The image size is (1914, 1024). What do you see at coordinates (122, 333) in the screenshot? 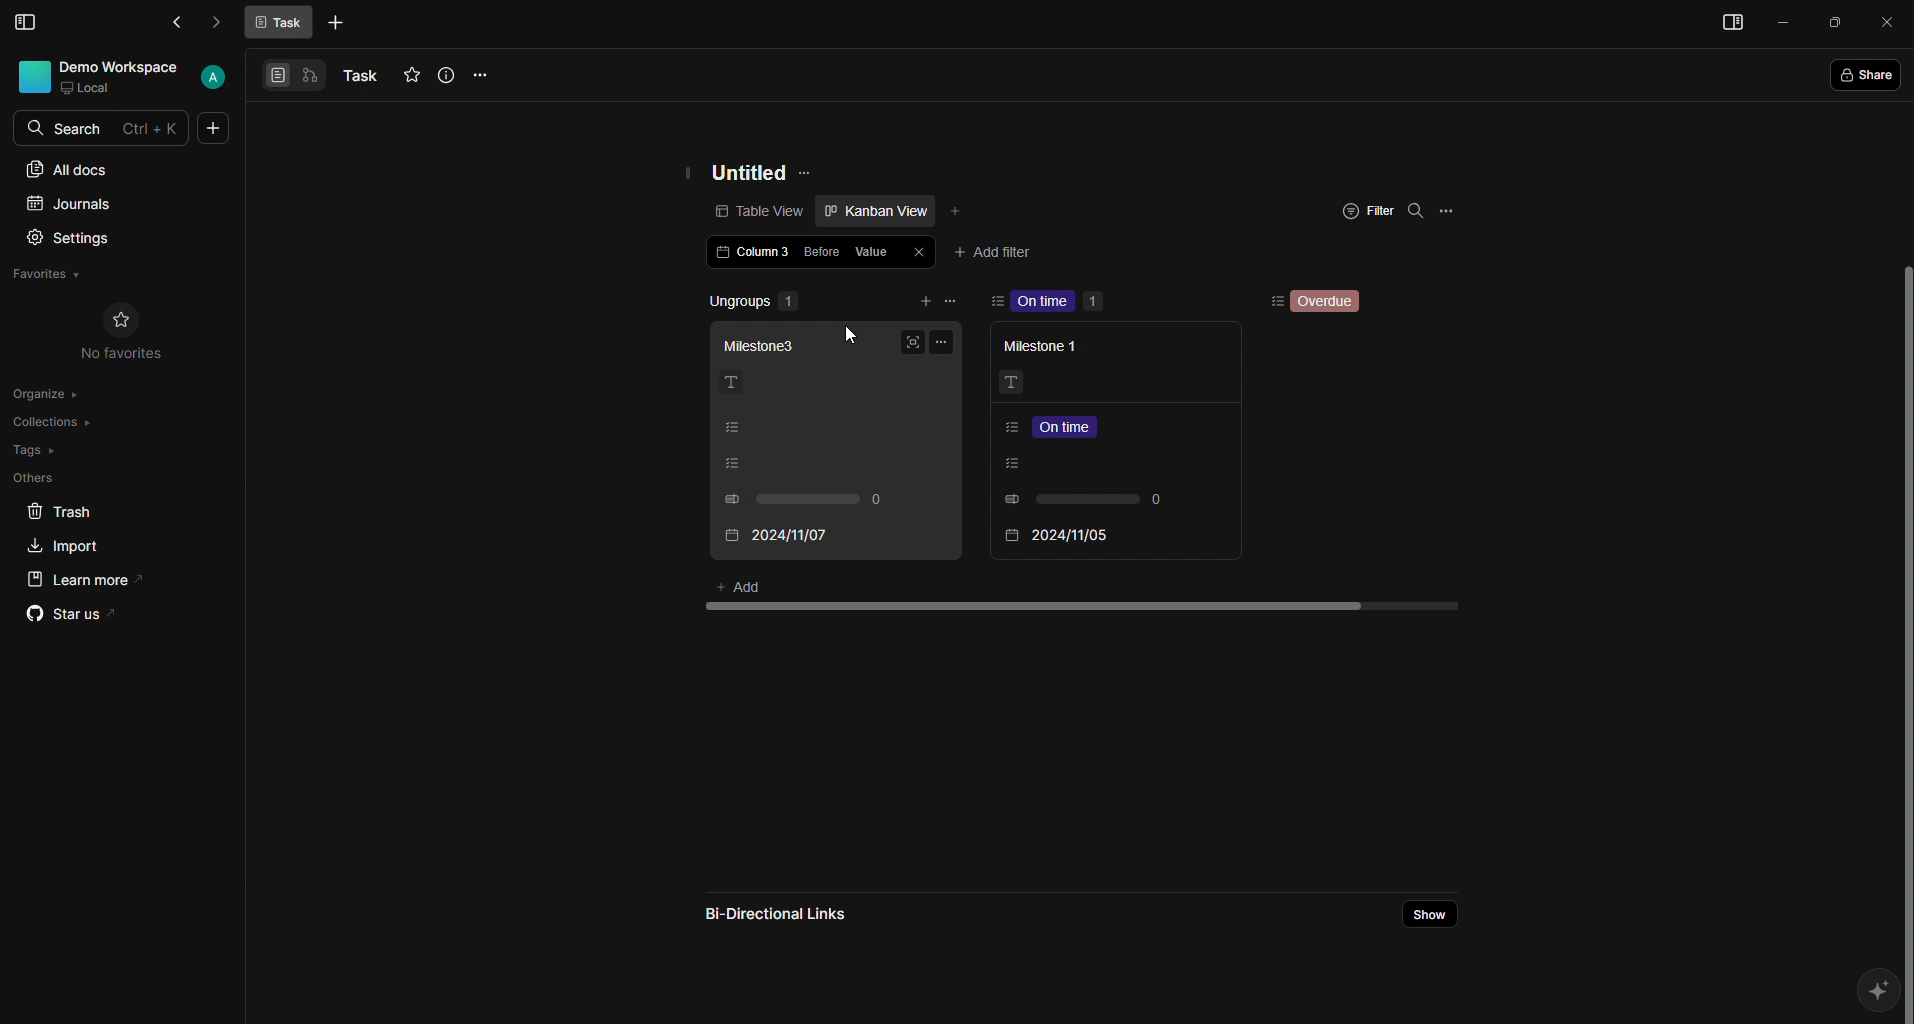
I see `No Favorites` at bounding box center [122, 333].